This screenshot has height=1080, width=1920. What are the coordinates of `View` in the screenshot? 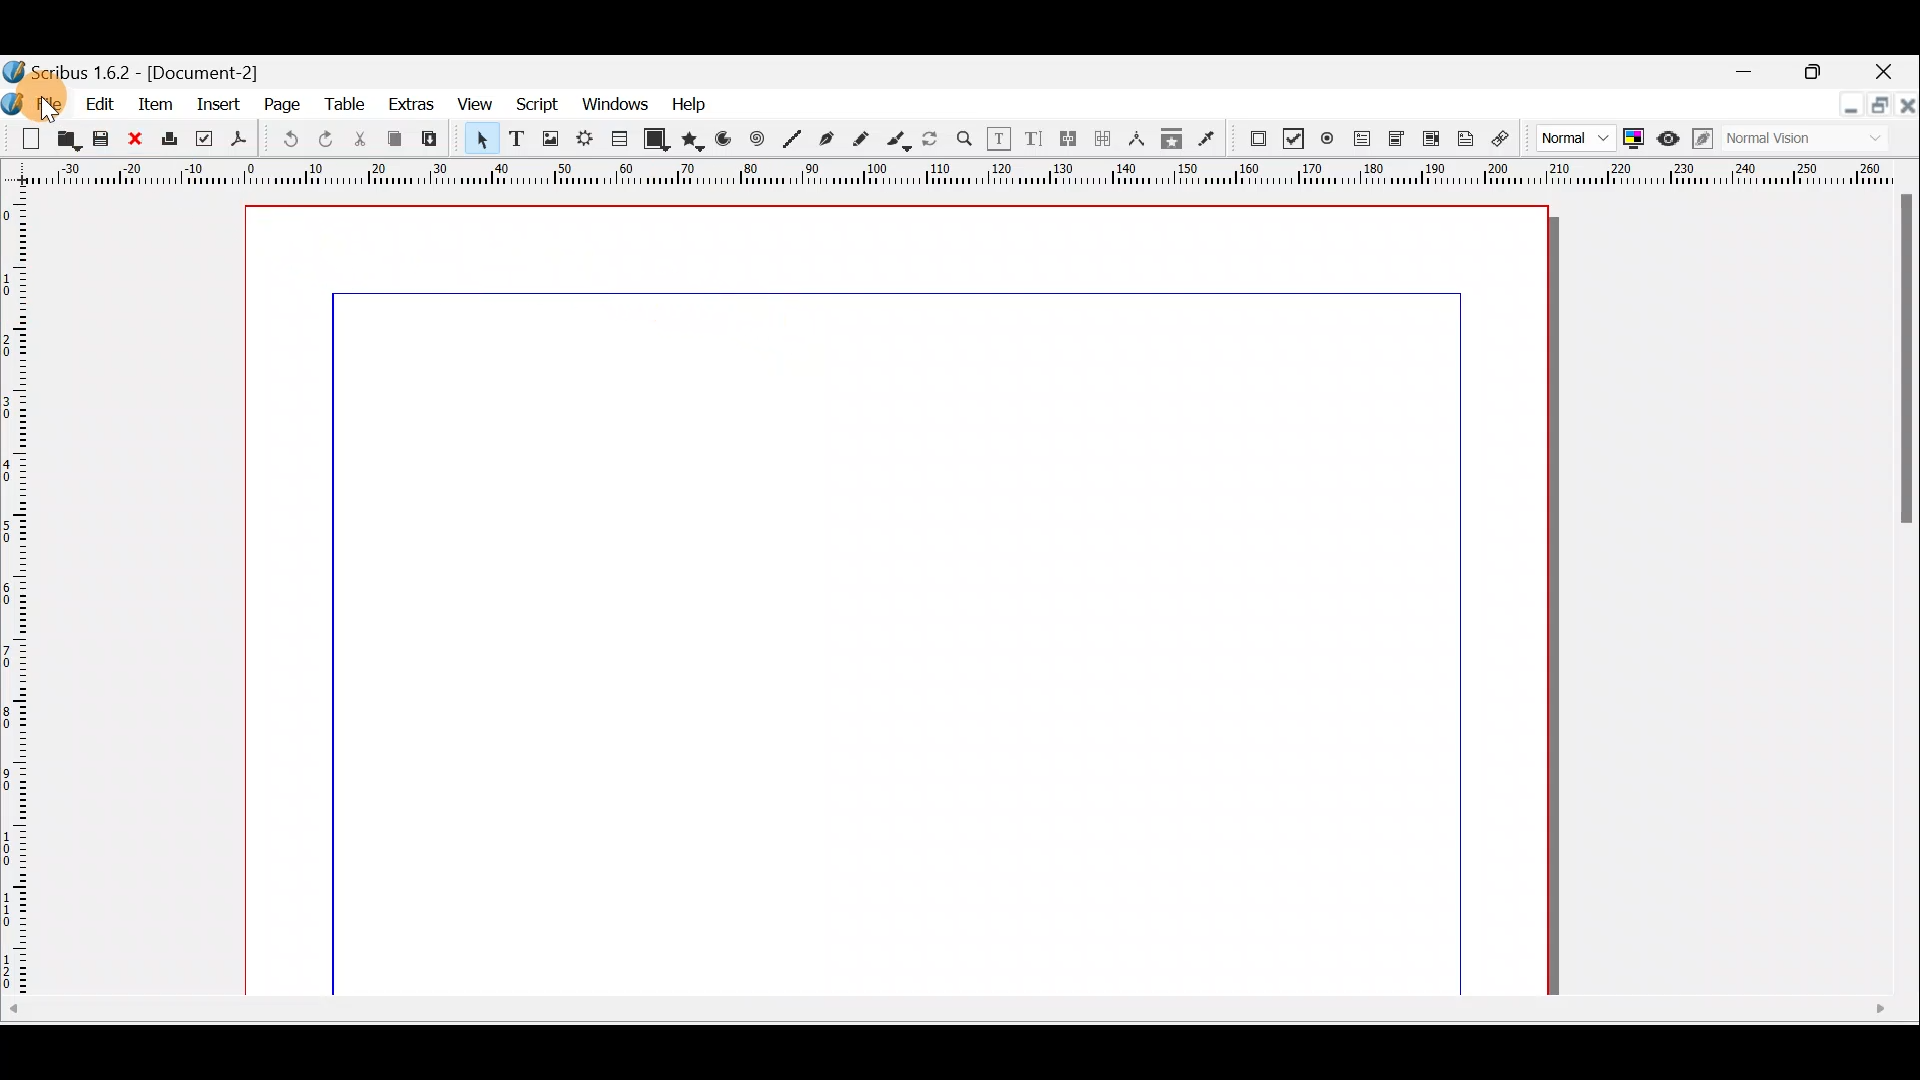 It's located at (473, 106).